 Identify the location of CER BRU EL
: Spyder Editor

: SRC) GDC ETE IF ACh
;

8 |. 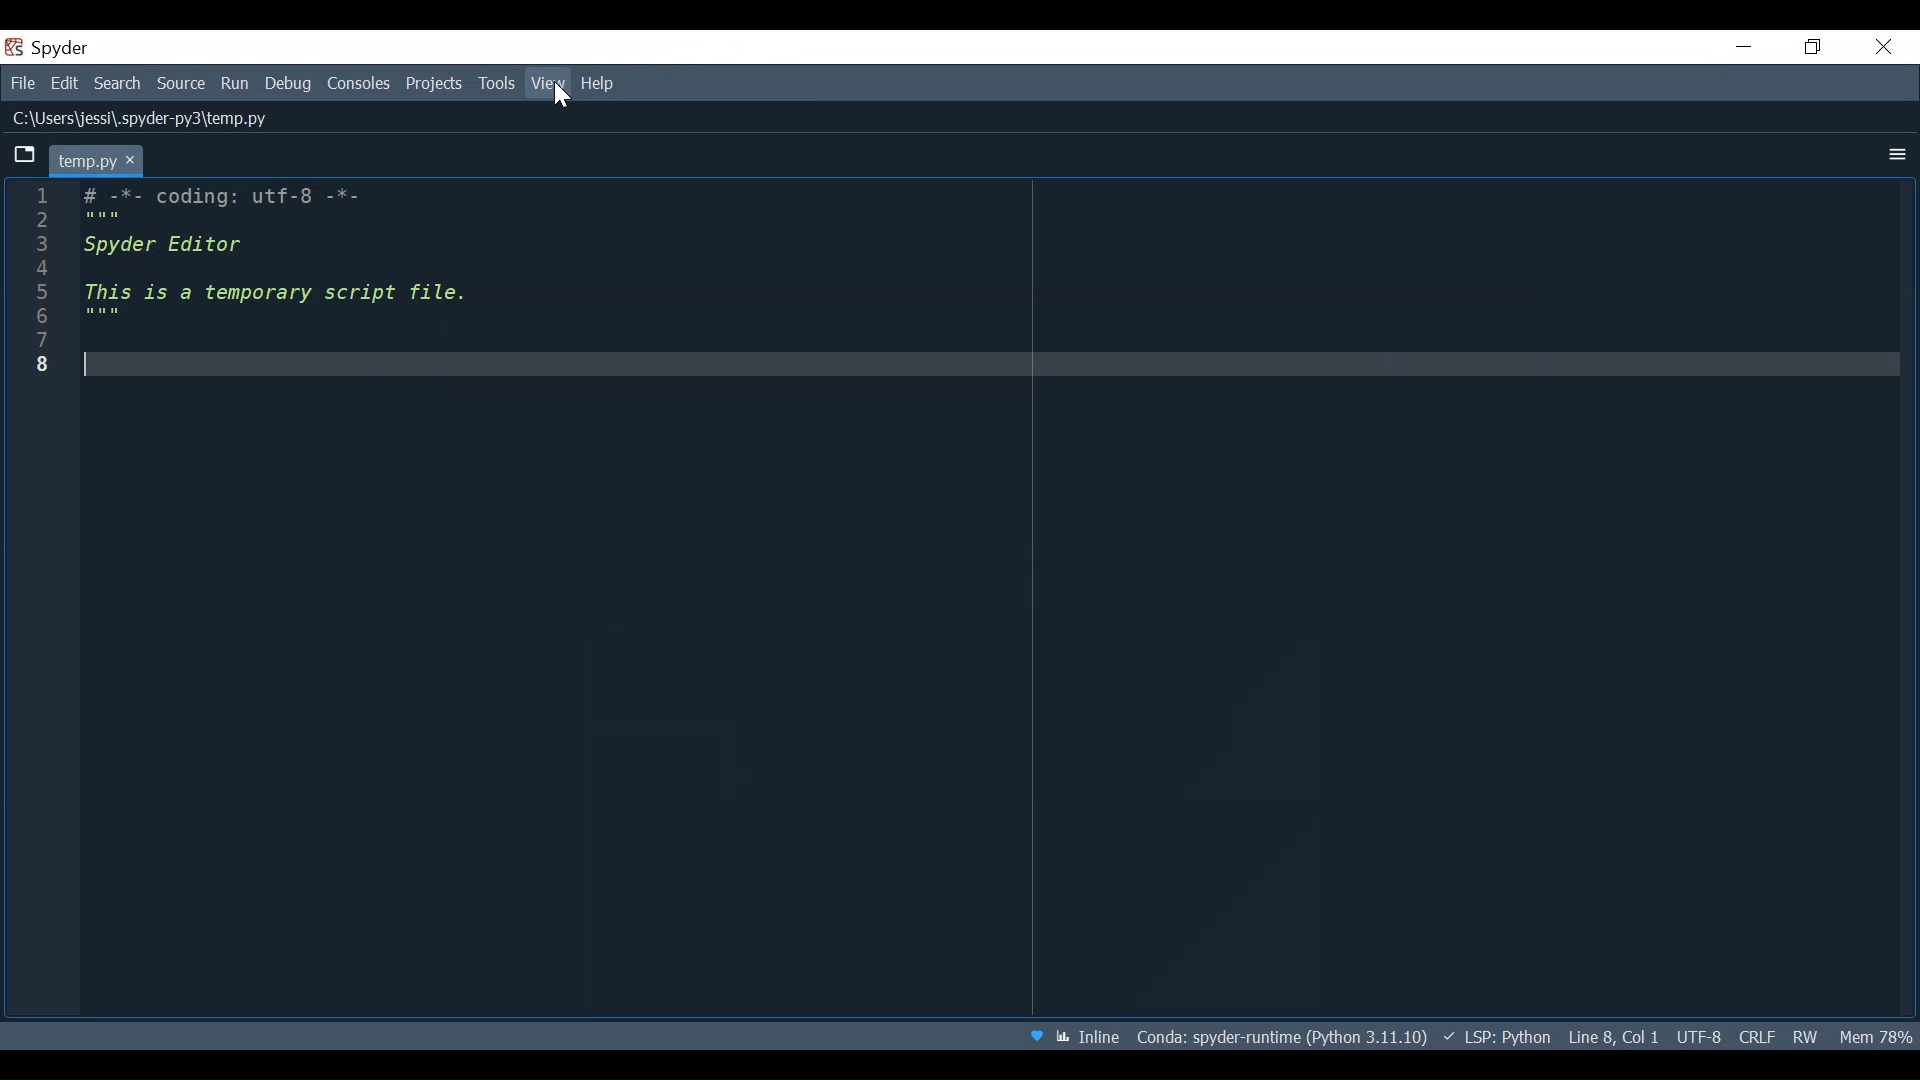
(243, 283).